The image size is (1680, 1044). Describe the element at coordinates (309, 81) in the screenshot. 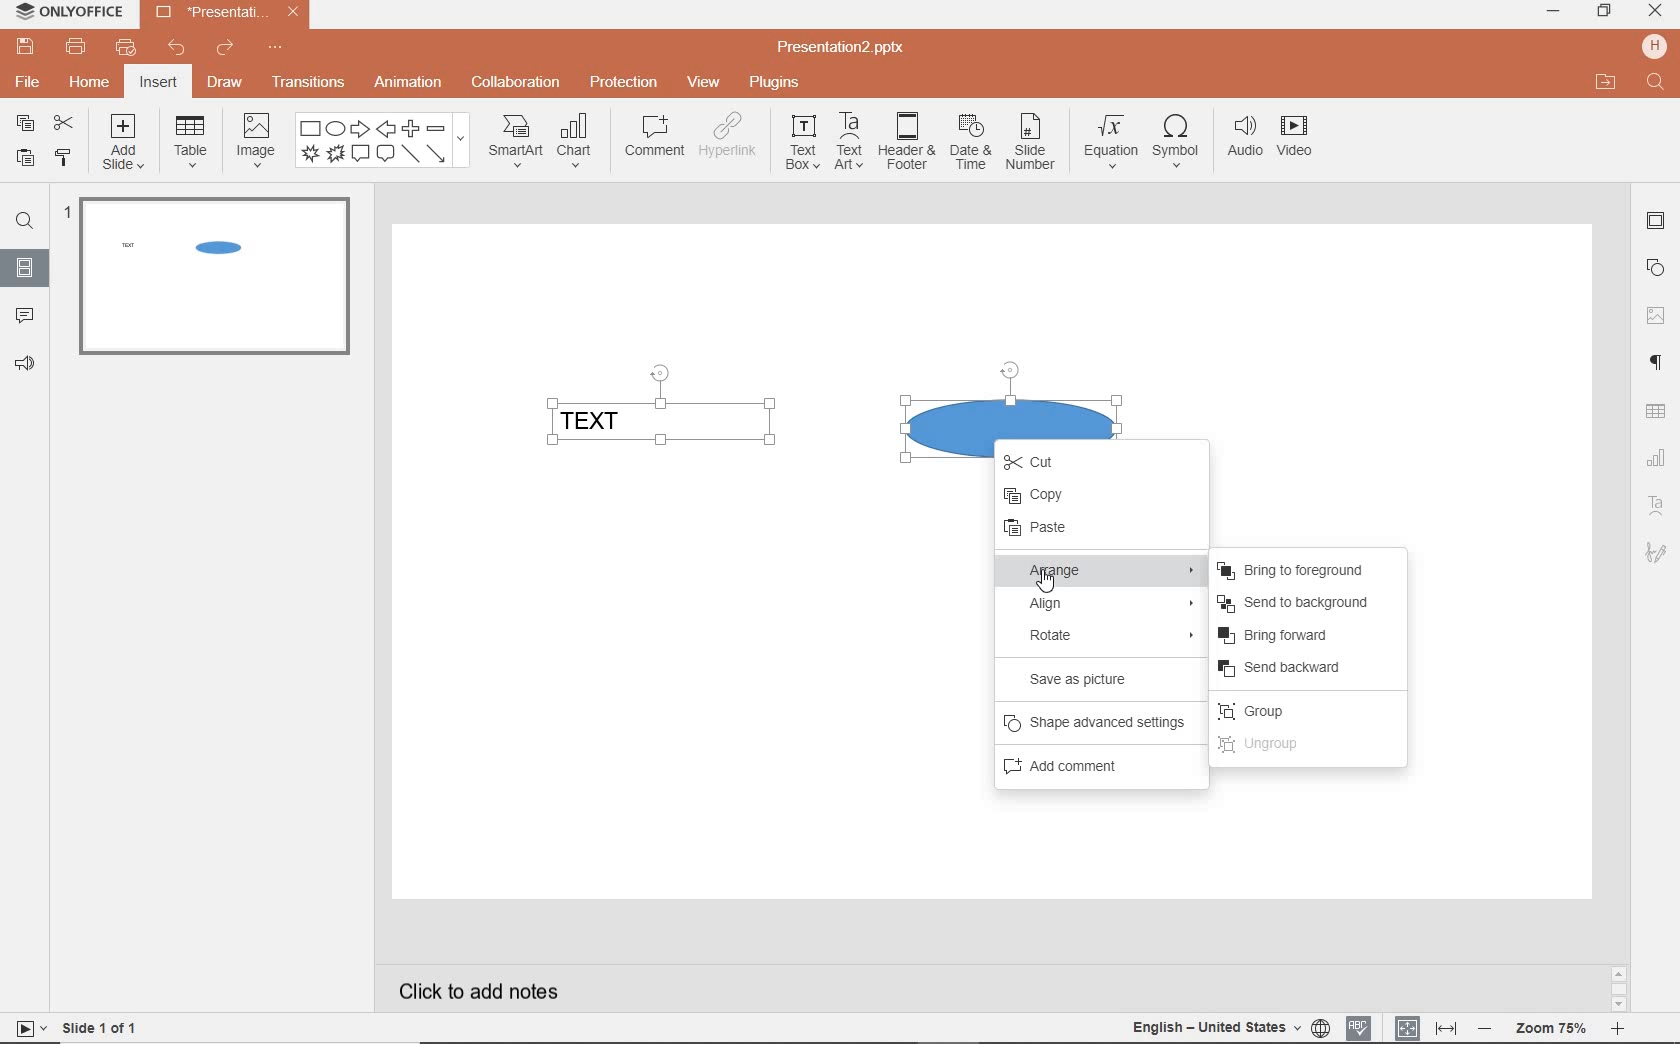

I see `transitions` at that location.